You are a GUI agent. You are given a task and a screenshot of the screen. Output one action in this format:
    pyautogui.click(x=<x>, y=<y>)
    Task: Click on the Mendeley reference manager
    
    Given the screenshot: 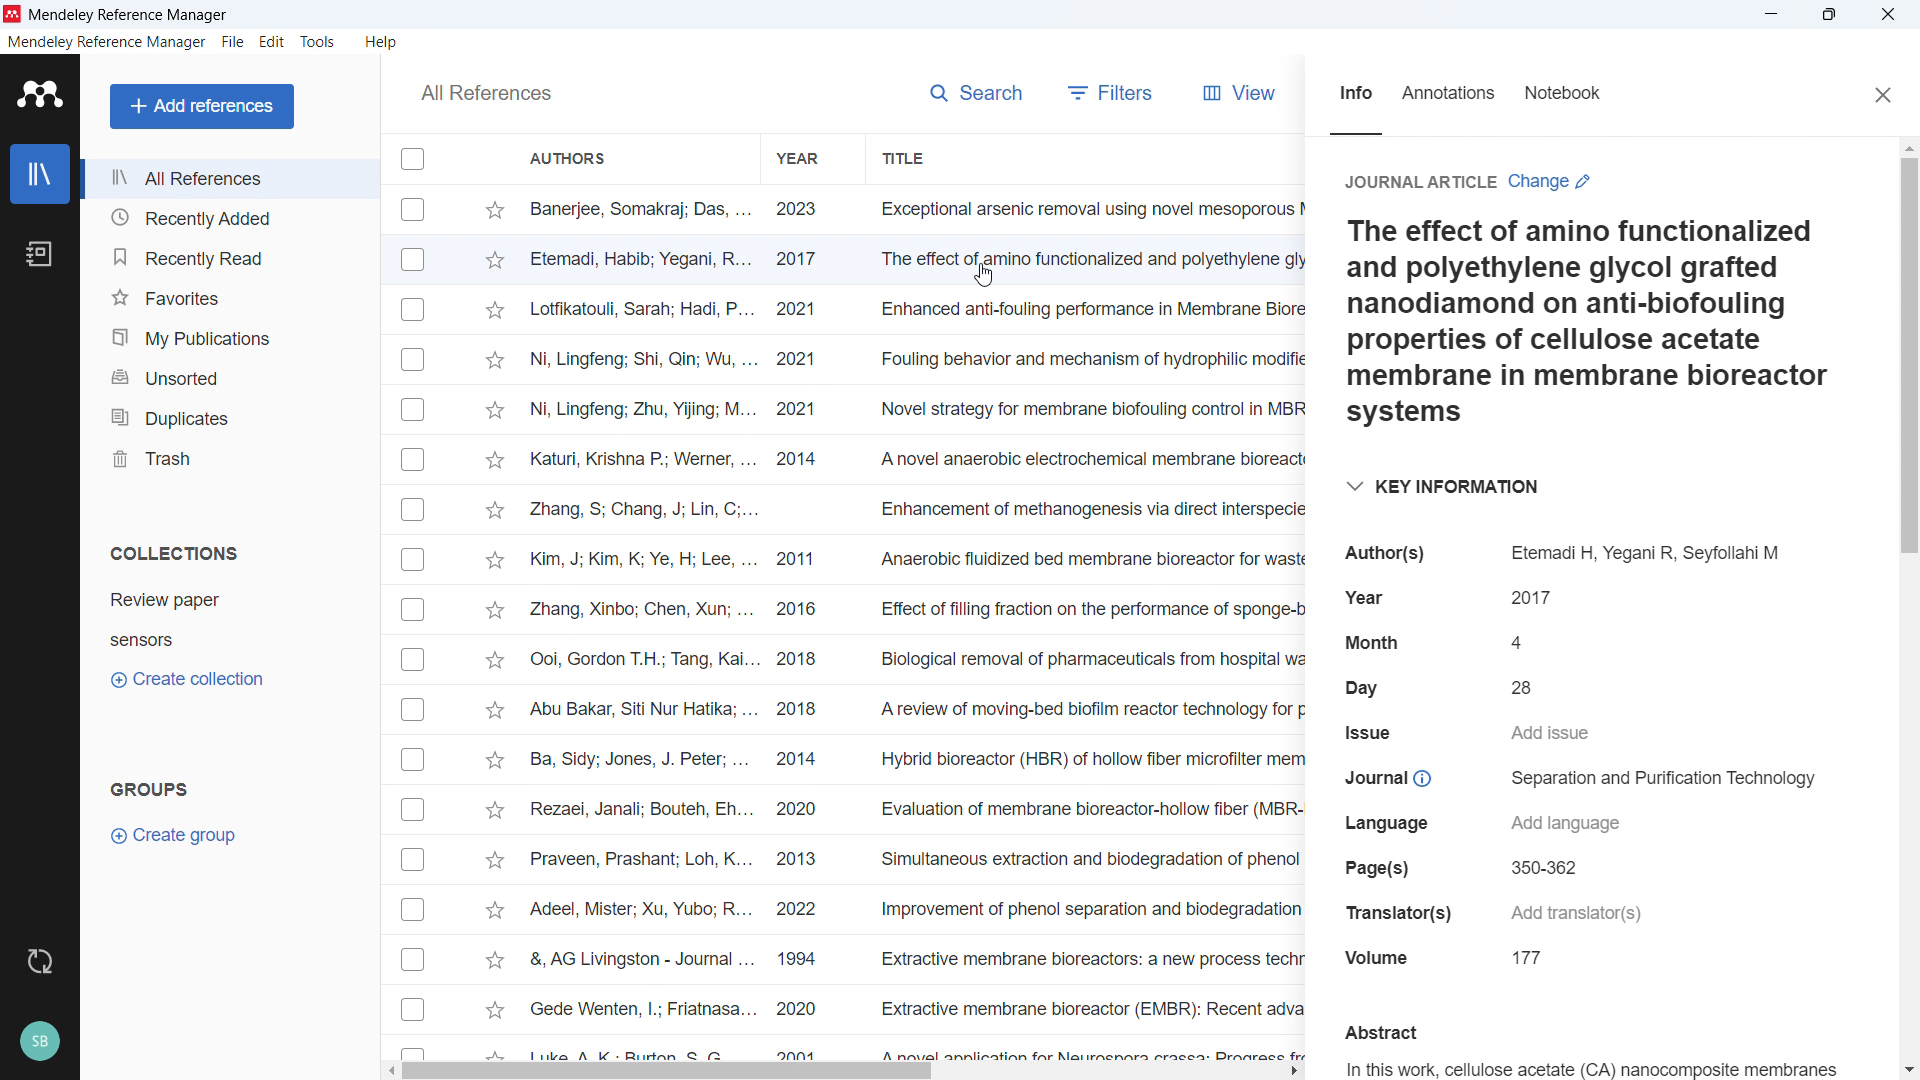 What is the action you would take?
    pyautogui.click(x=106, y=42)
    